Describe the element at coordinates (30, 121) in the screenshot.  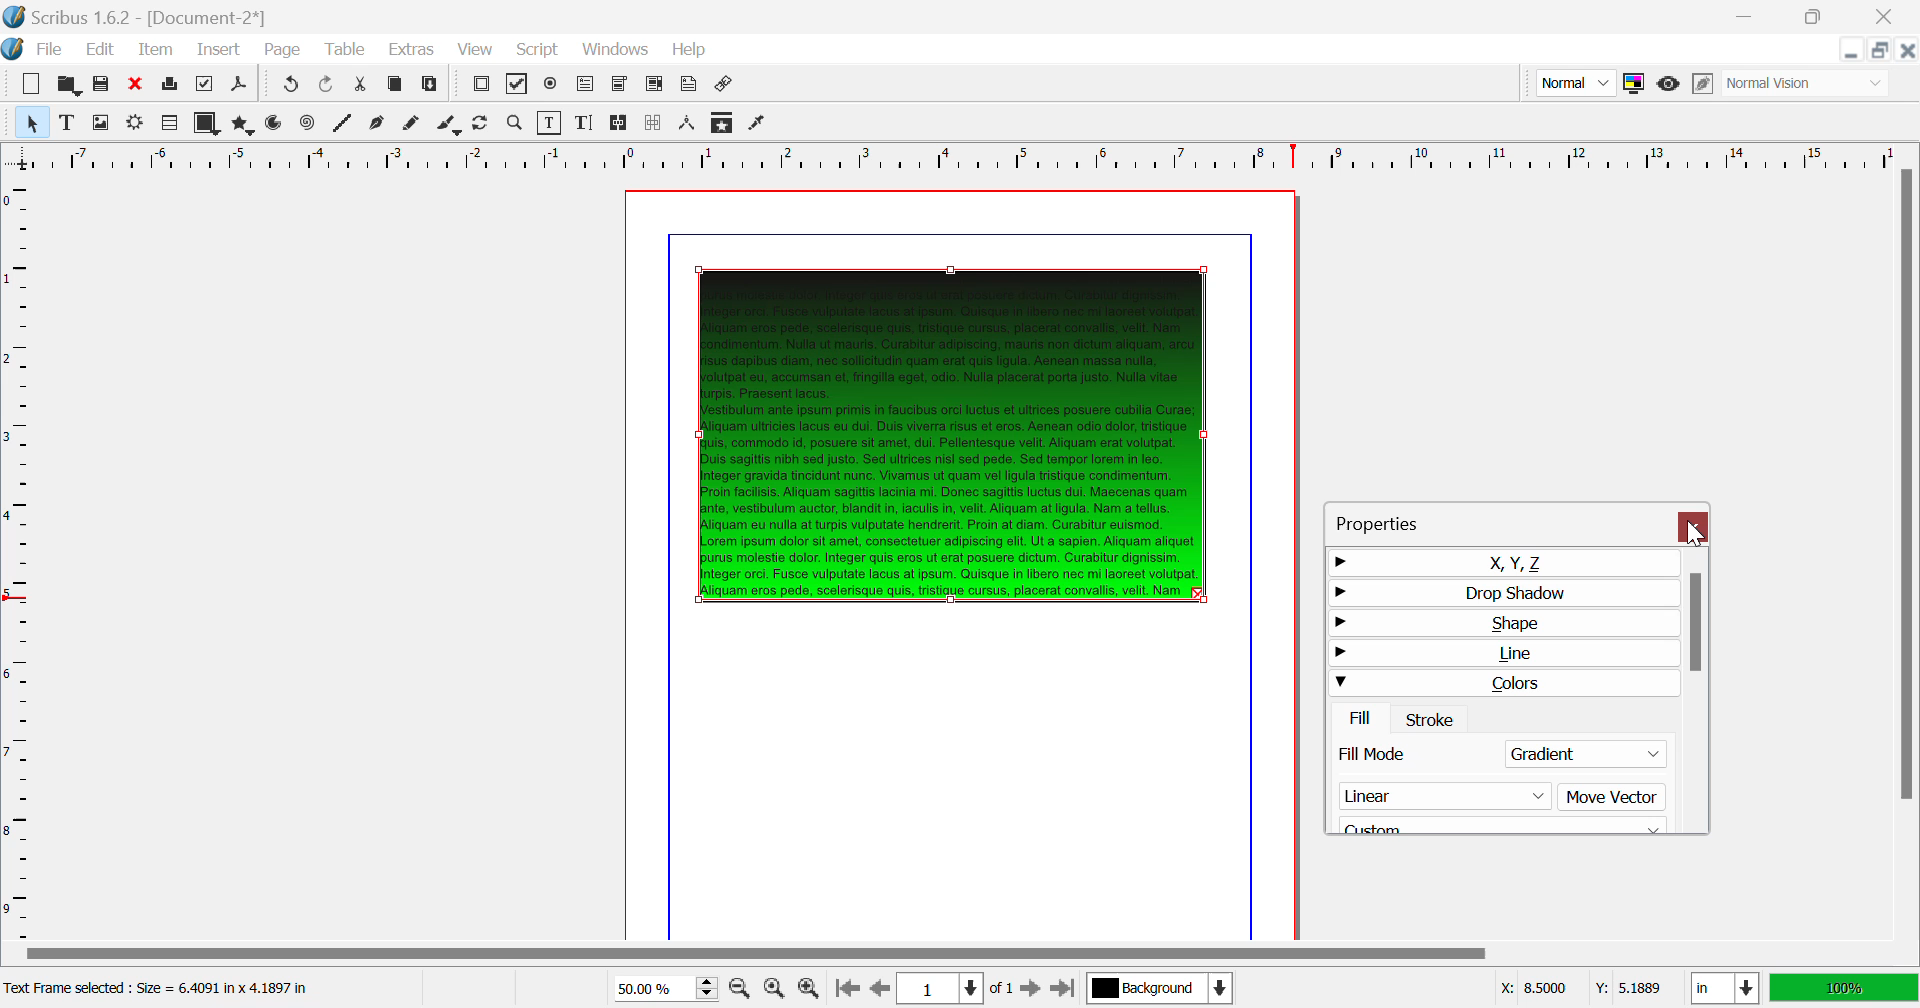
I see `Select` at that location.